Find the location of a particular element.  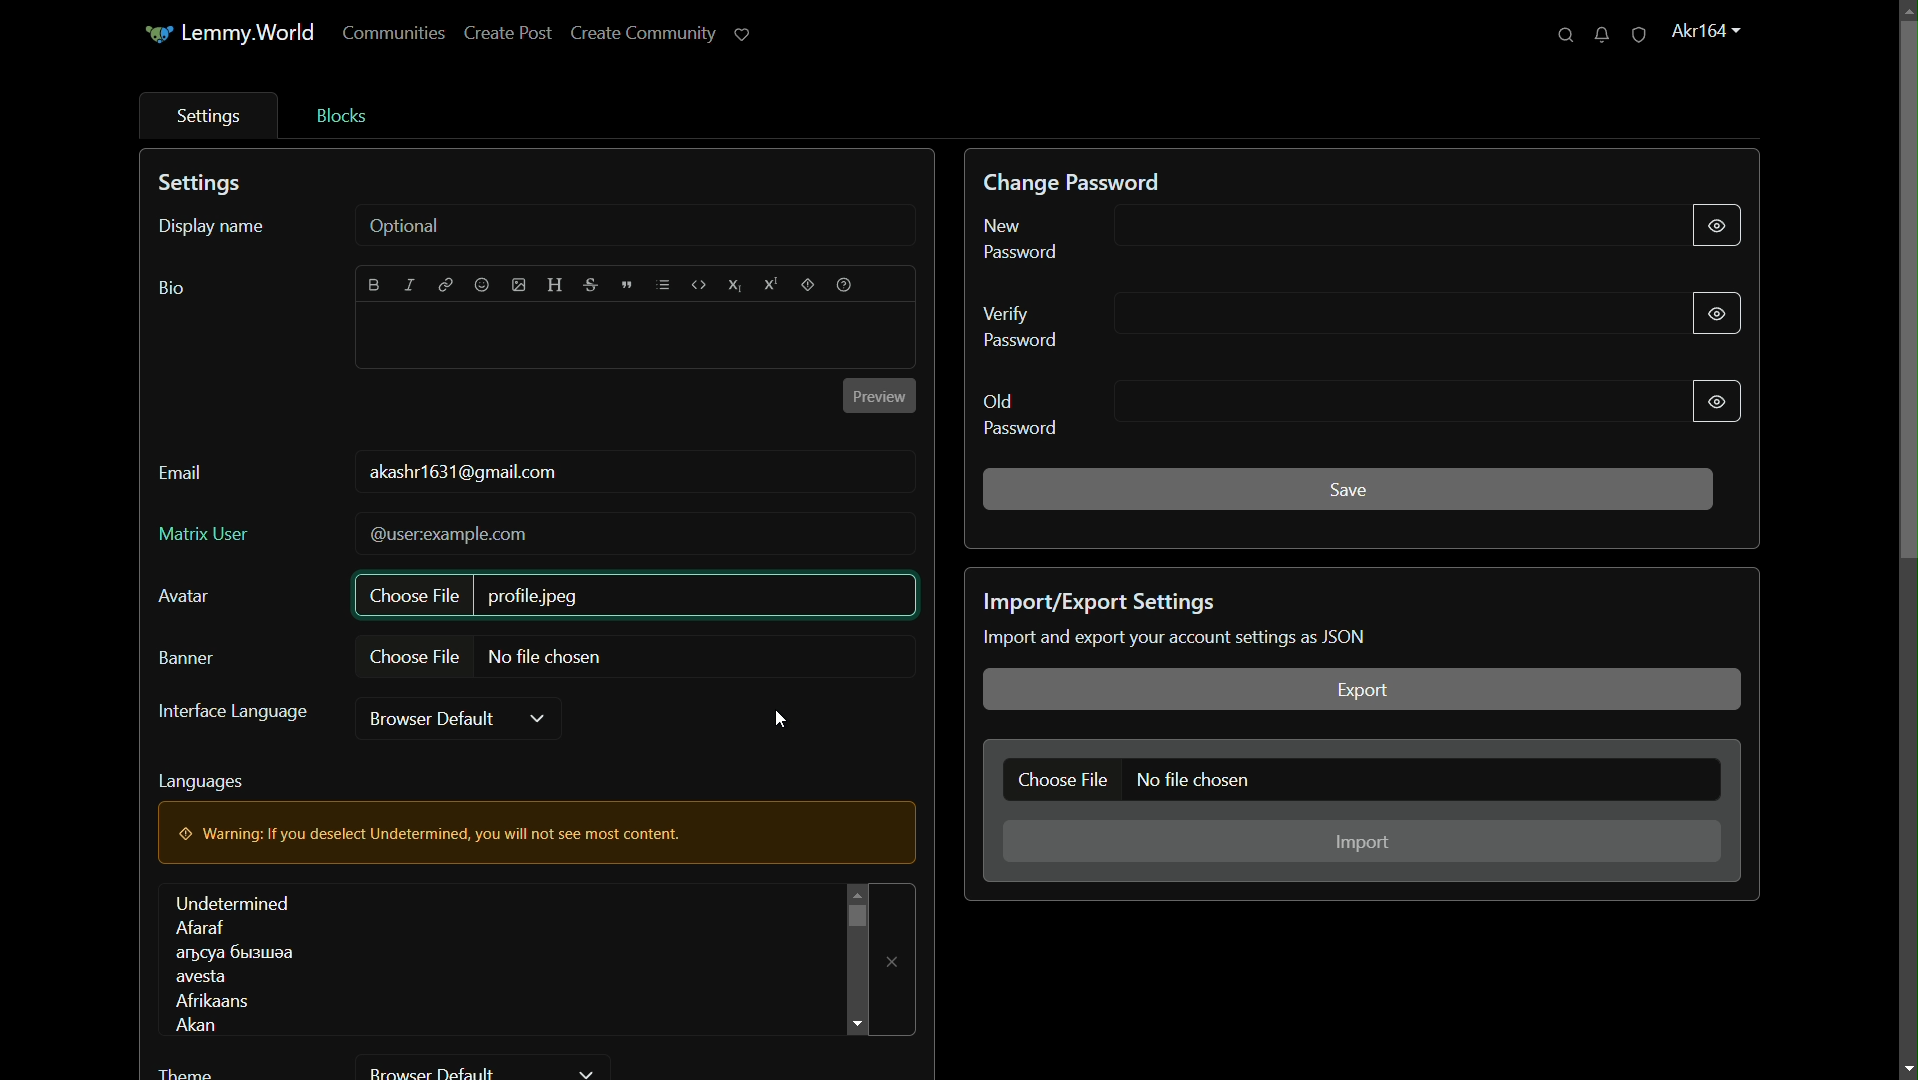

browser default is located at coordinates (437, 719).